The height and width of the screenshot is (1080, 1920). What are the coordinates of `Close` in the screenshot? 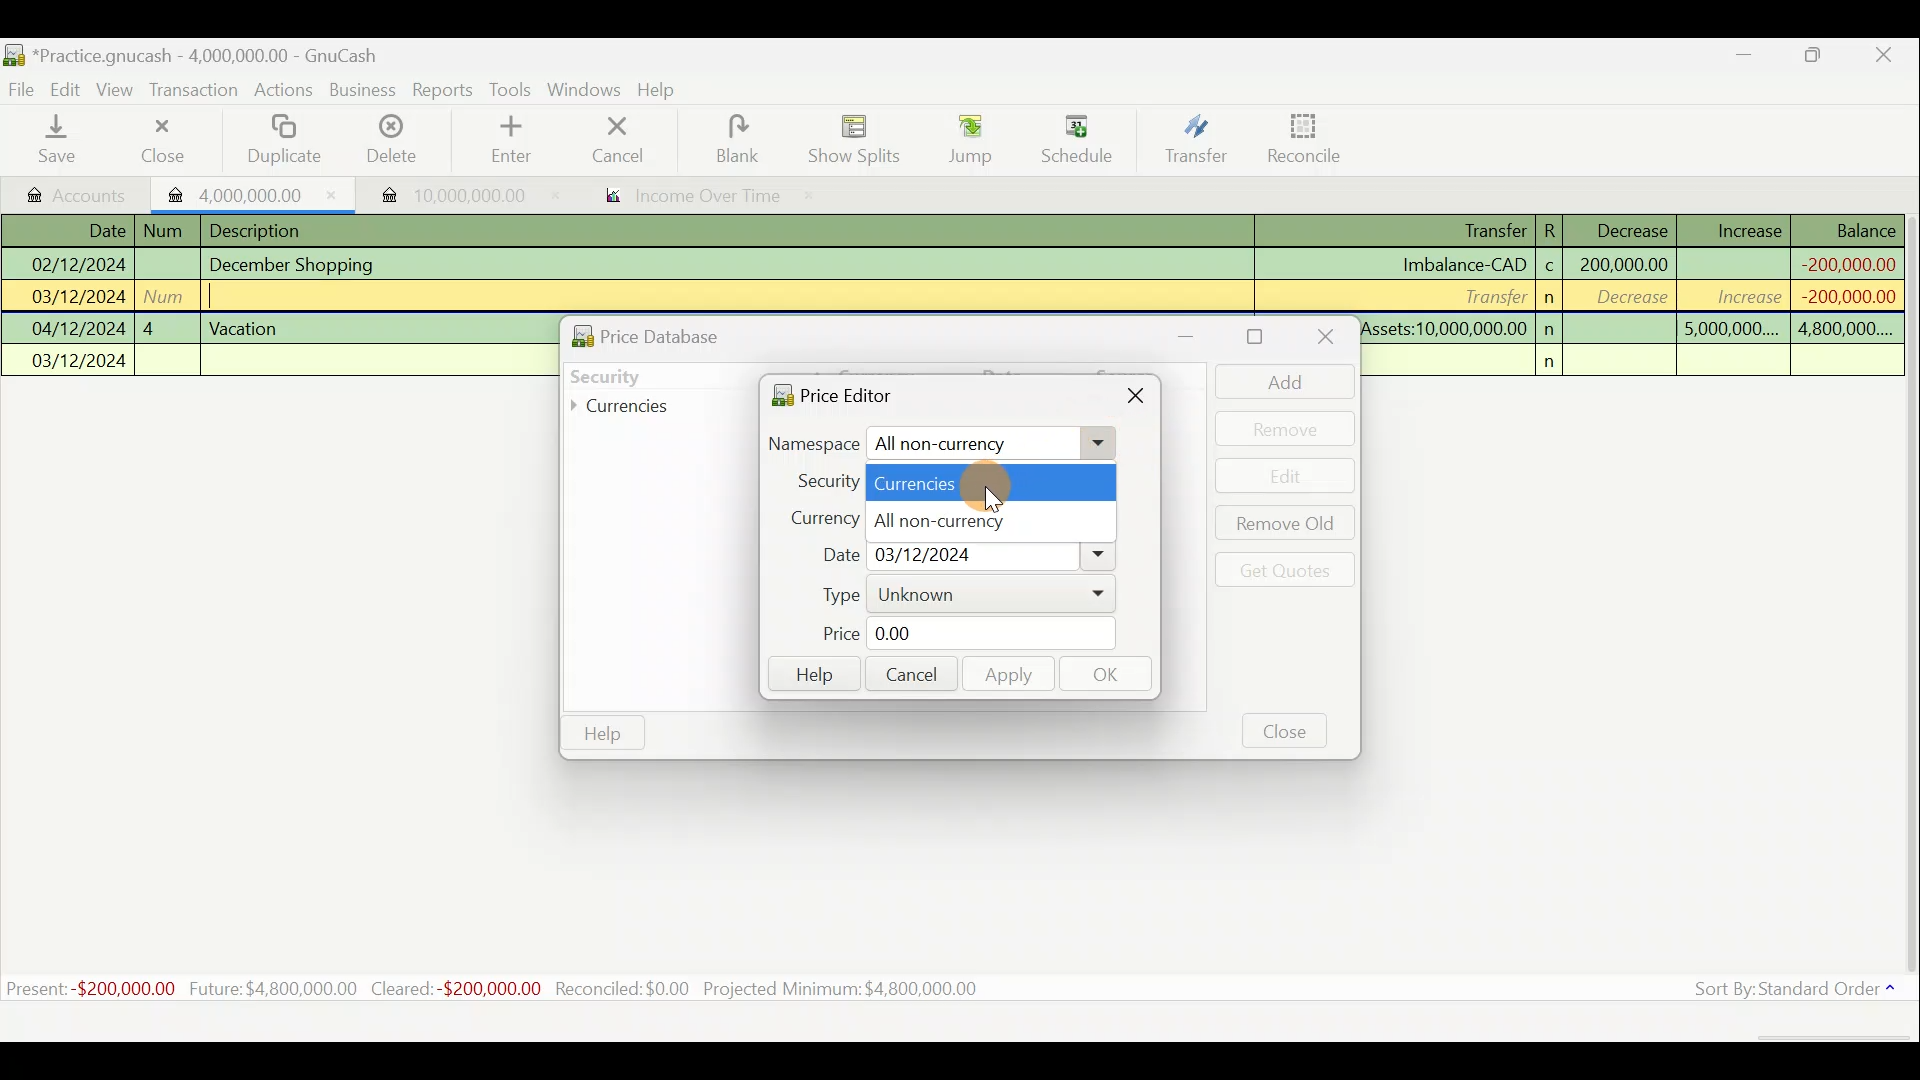 It's located at (1286, 730).